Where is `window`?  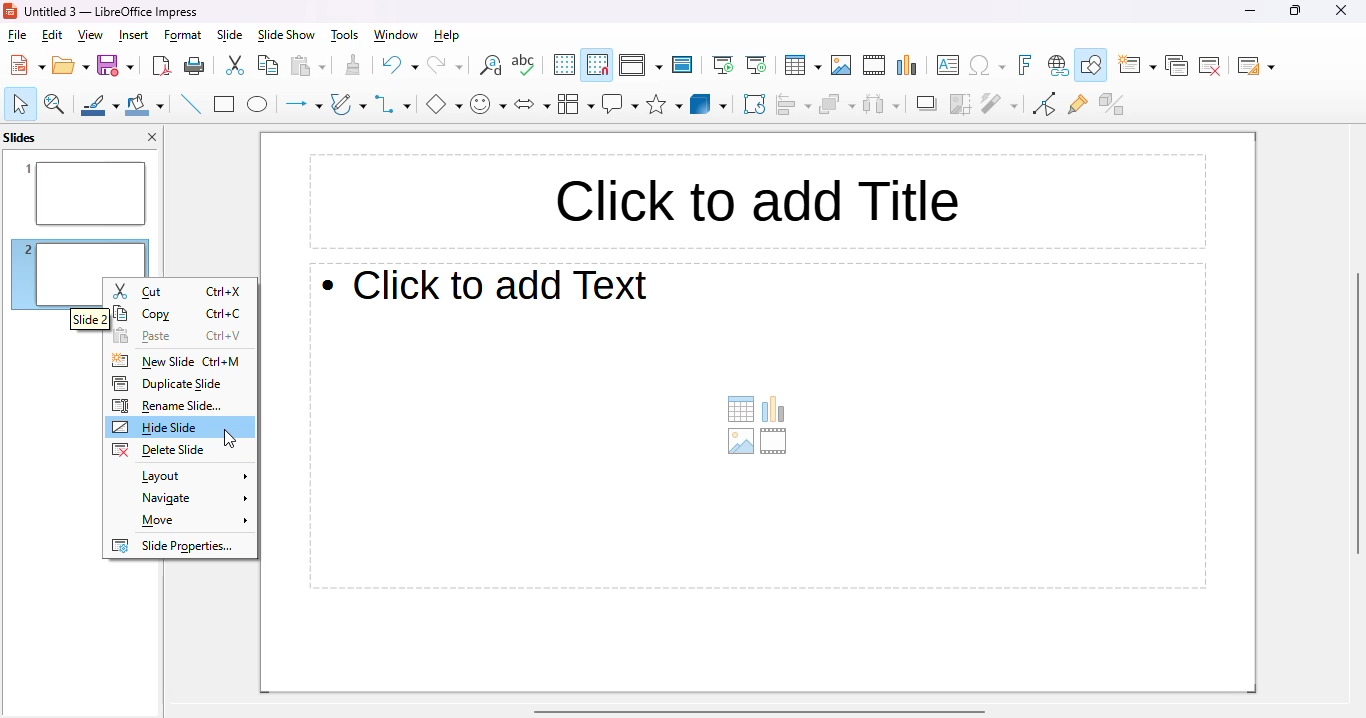 window is located at coordinates (396, 35).